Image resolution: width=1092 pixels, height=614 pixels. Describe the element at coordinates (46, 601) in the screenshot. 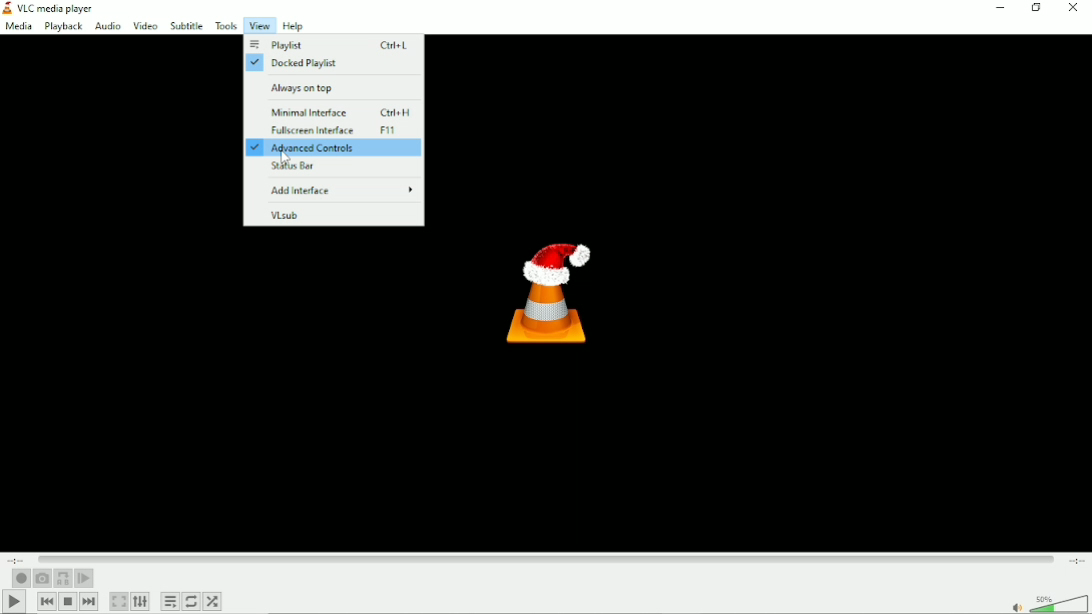

I see `previous` at that location.